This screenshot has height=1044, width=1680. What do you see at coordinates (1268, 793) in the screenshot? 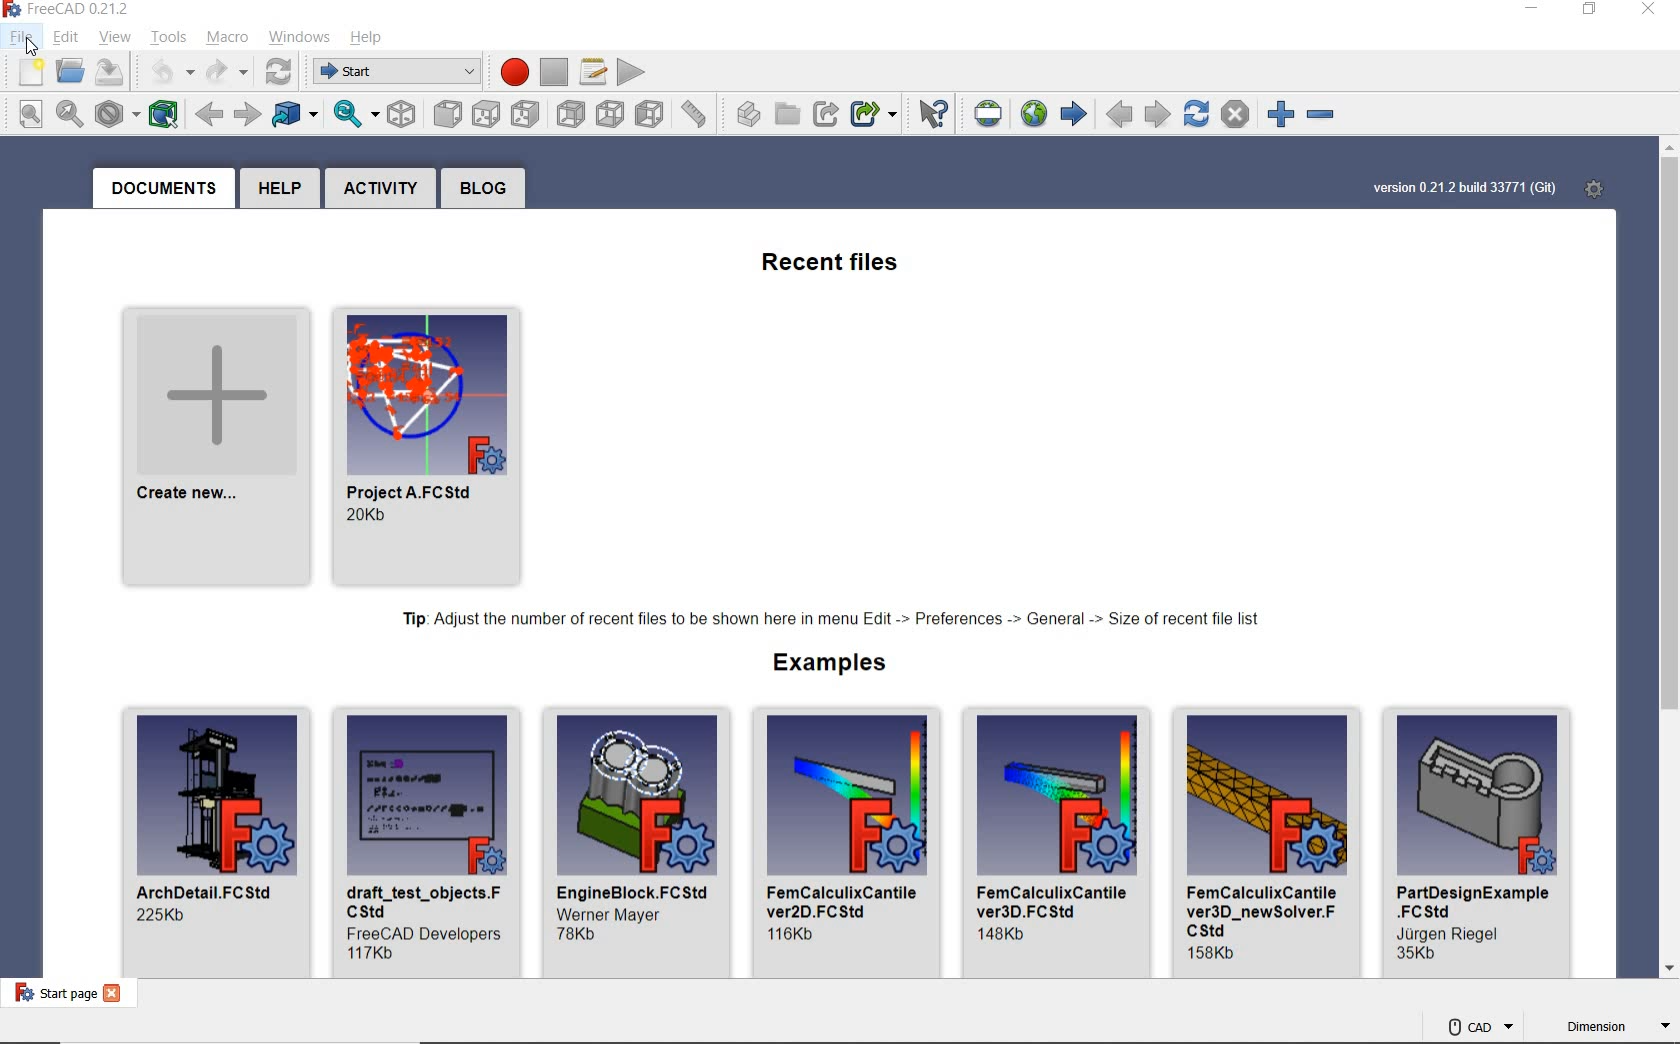
I see `image` at bounding box center [1268, 793].